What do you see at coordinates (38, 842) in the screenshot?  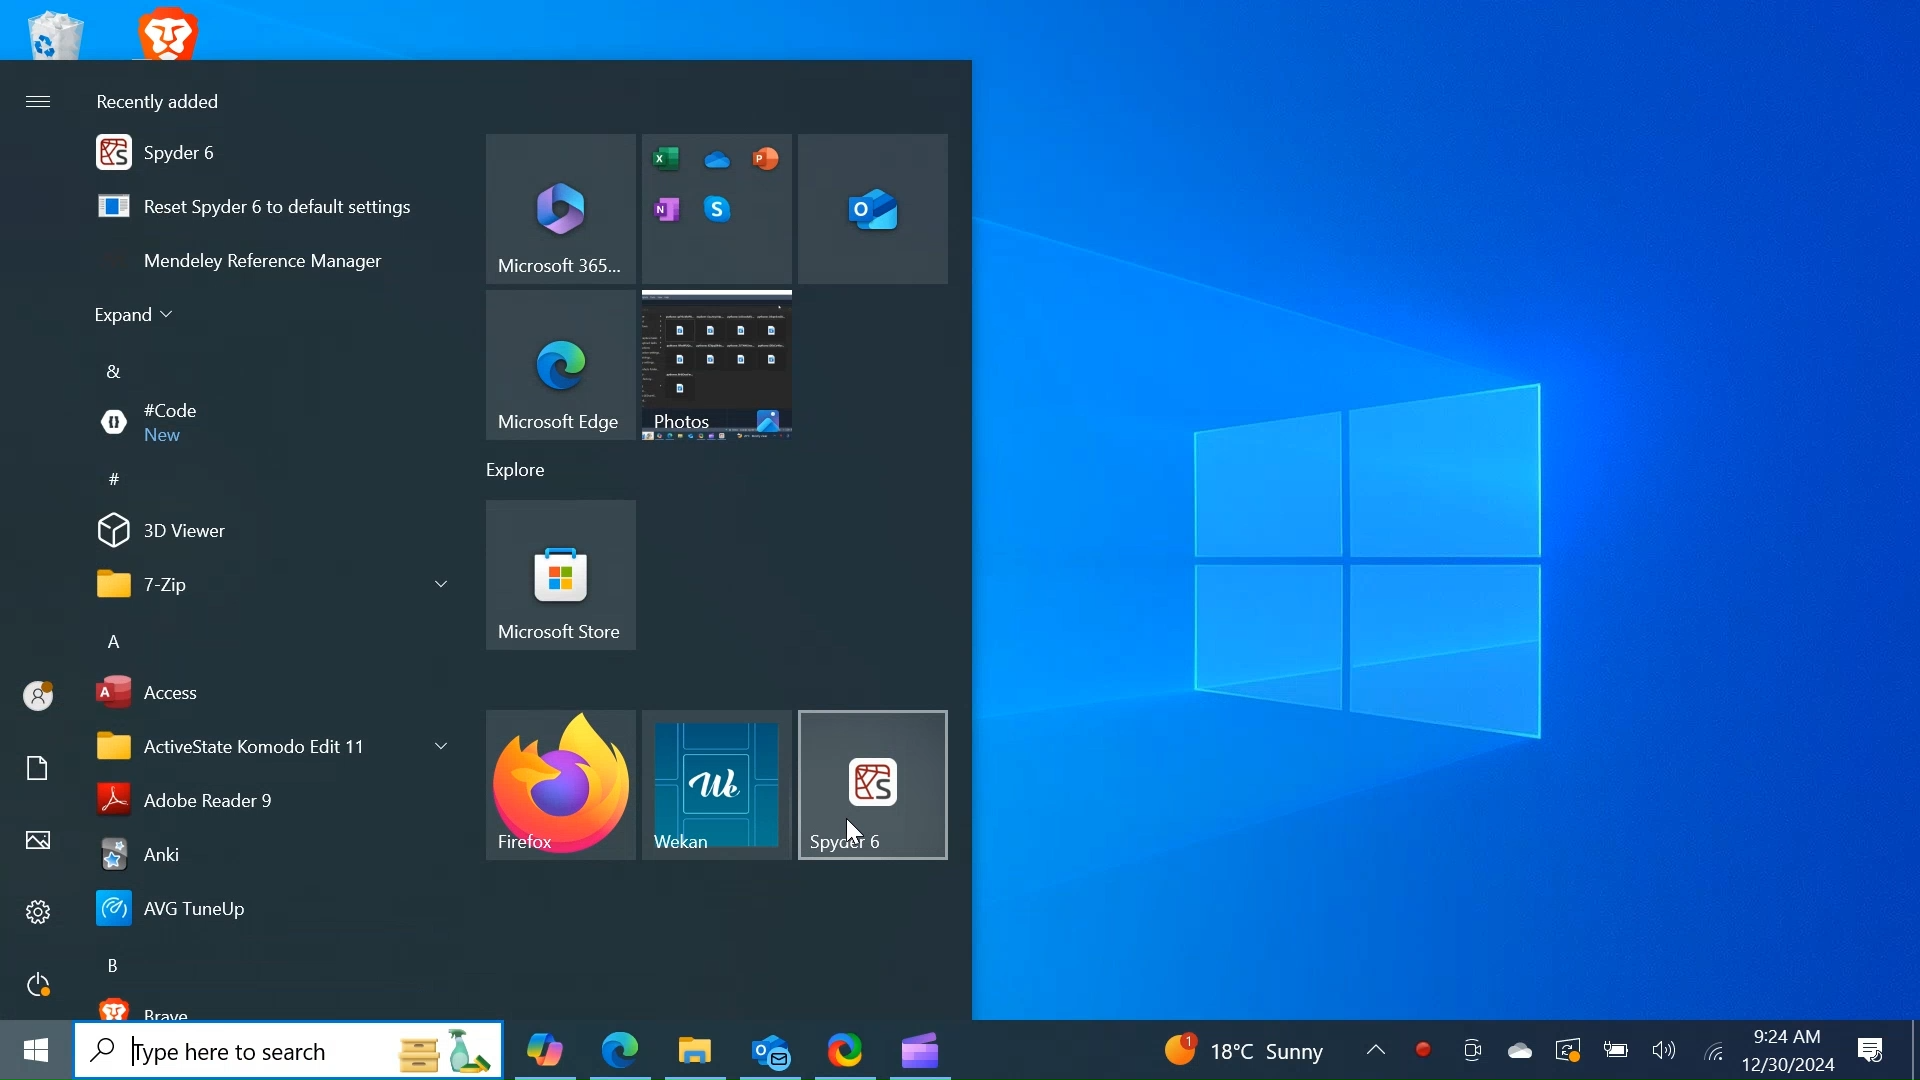 I see `Pictures` at bounding box center [38, 842].